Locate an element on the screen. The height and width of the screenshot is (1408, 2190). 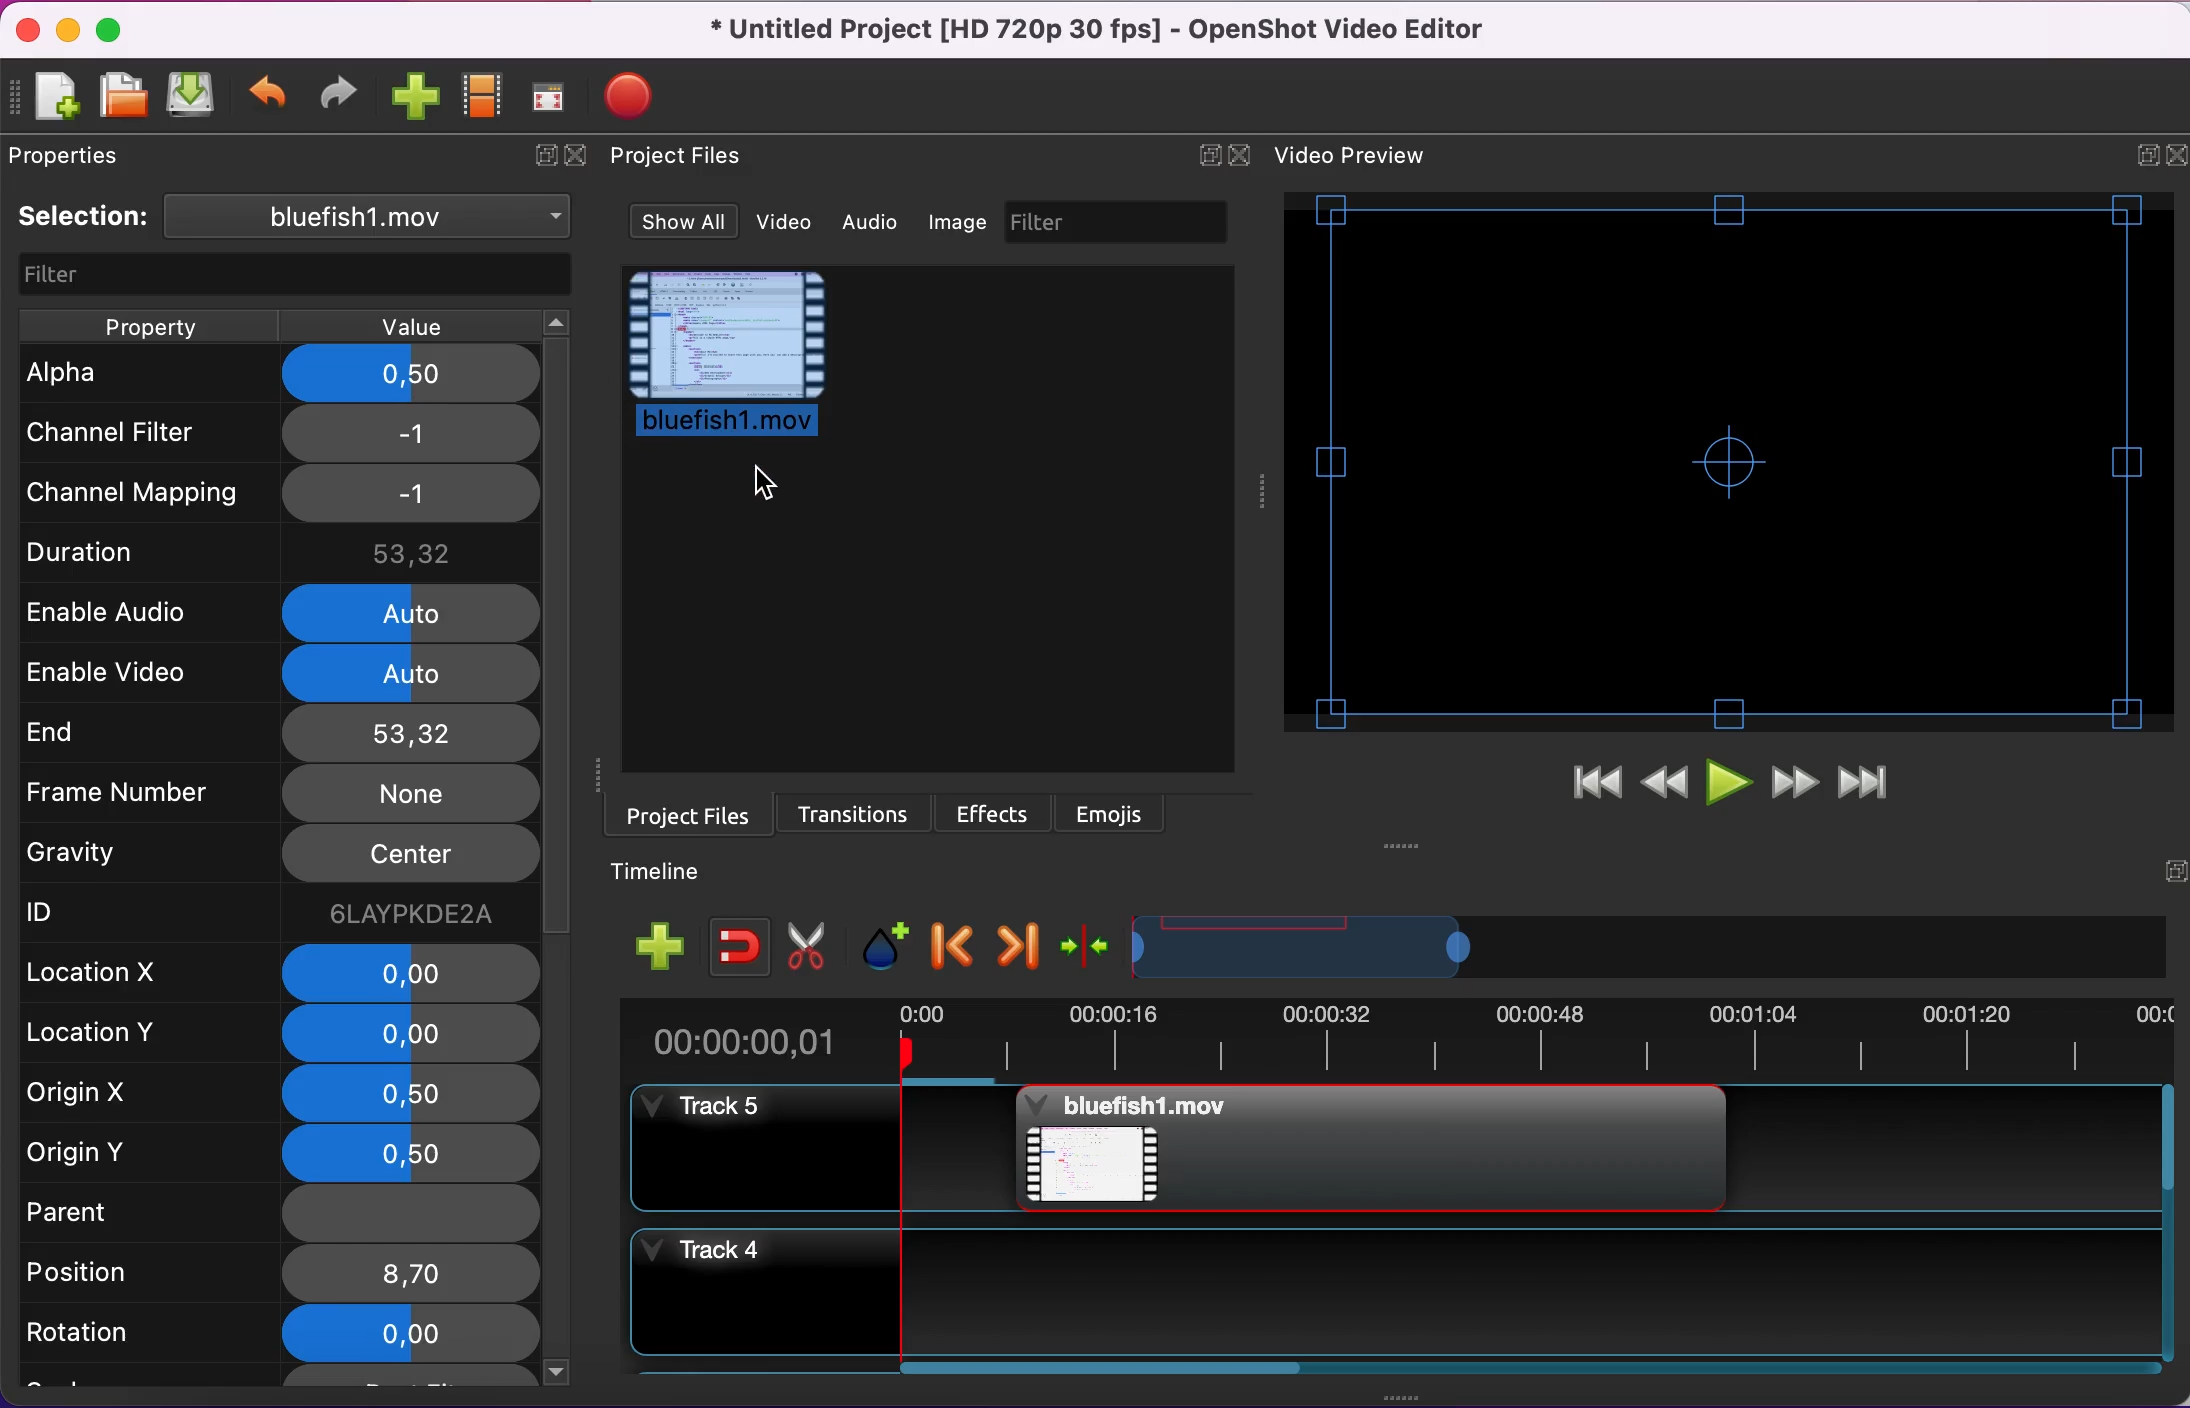
previous marker is located at coordinates (954, 947).